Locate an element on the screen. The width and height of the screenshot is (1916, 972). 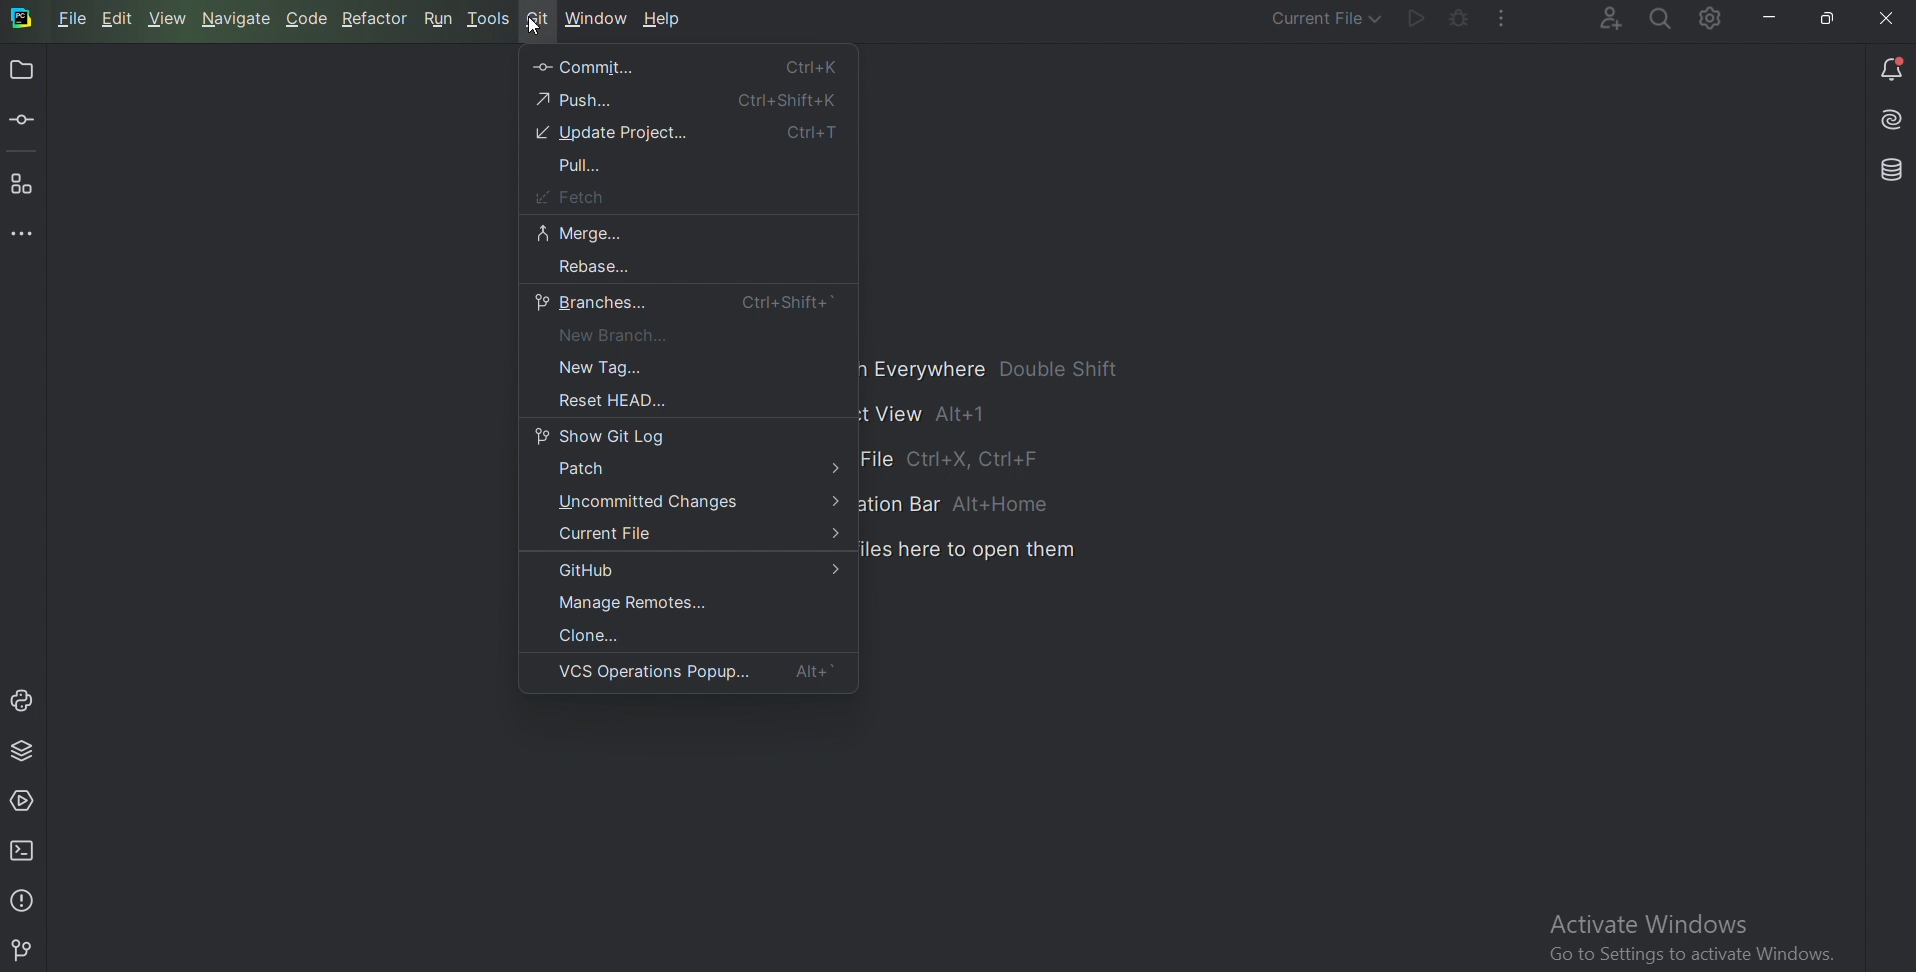
Fetch is located at coordinates (569, 197).